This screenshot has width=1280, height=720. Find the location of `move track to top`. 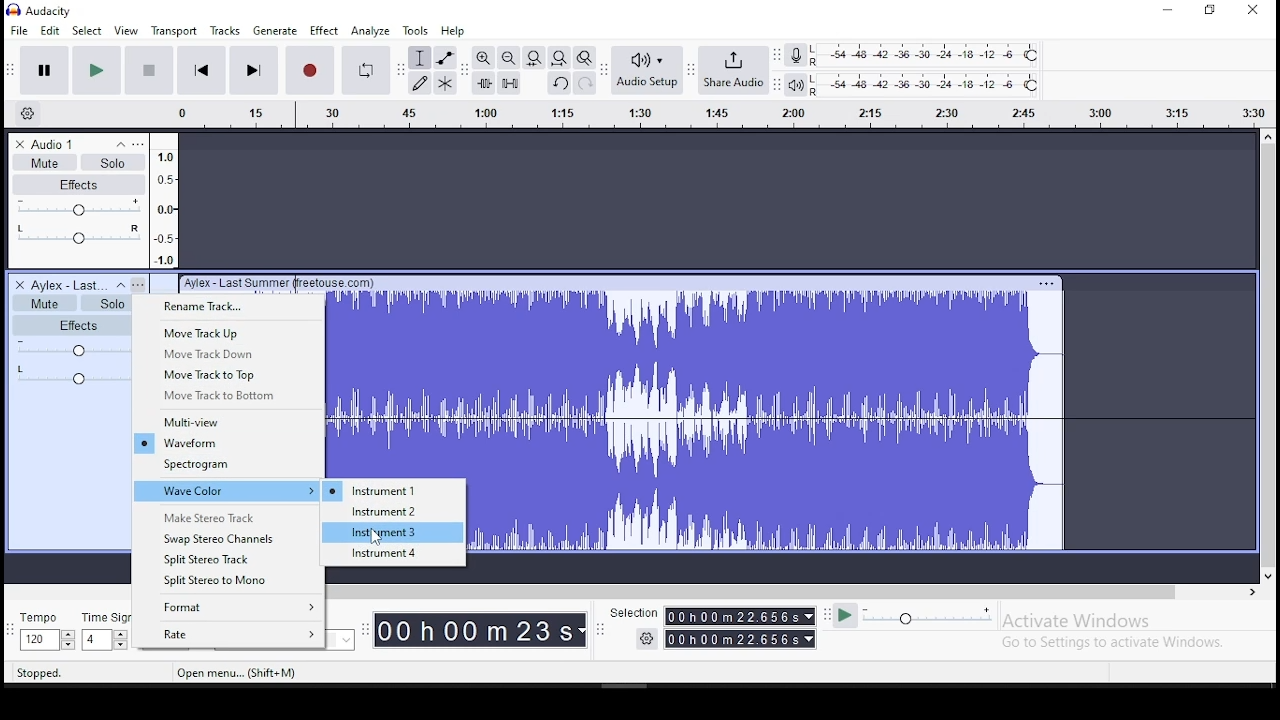

move track to top is located at coordinates (228, 374).